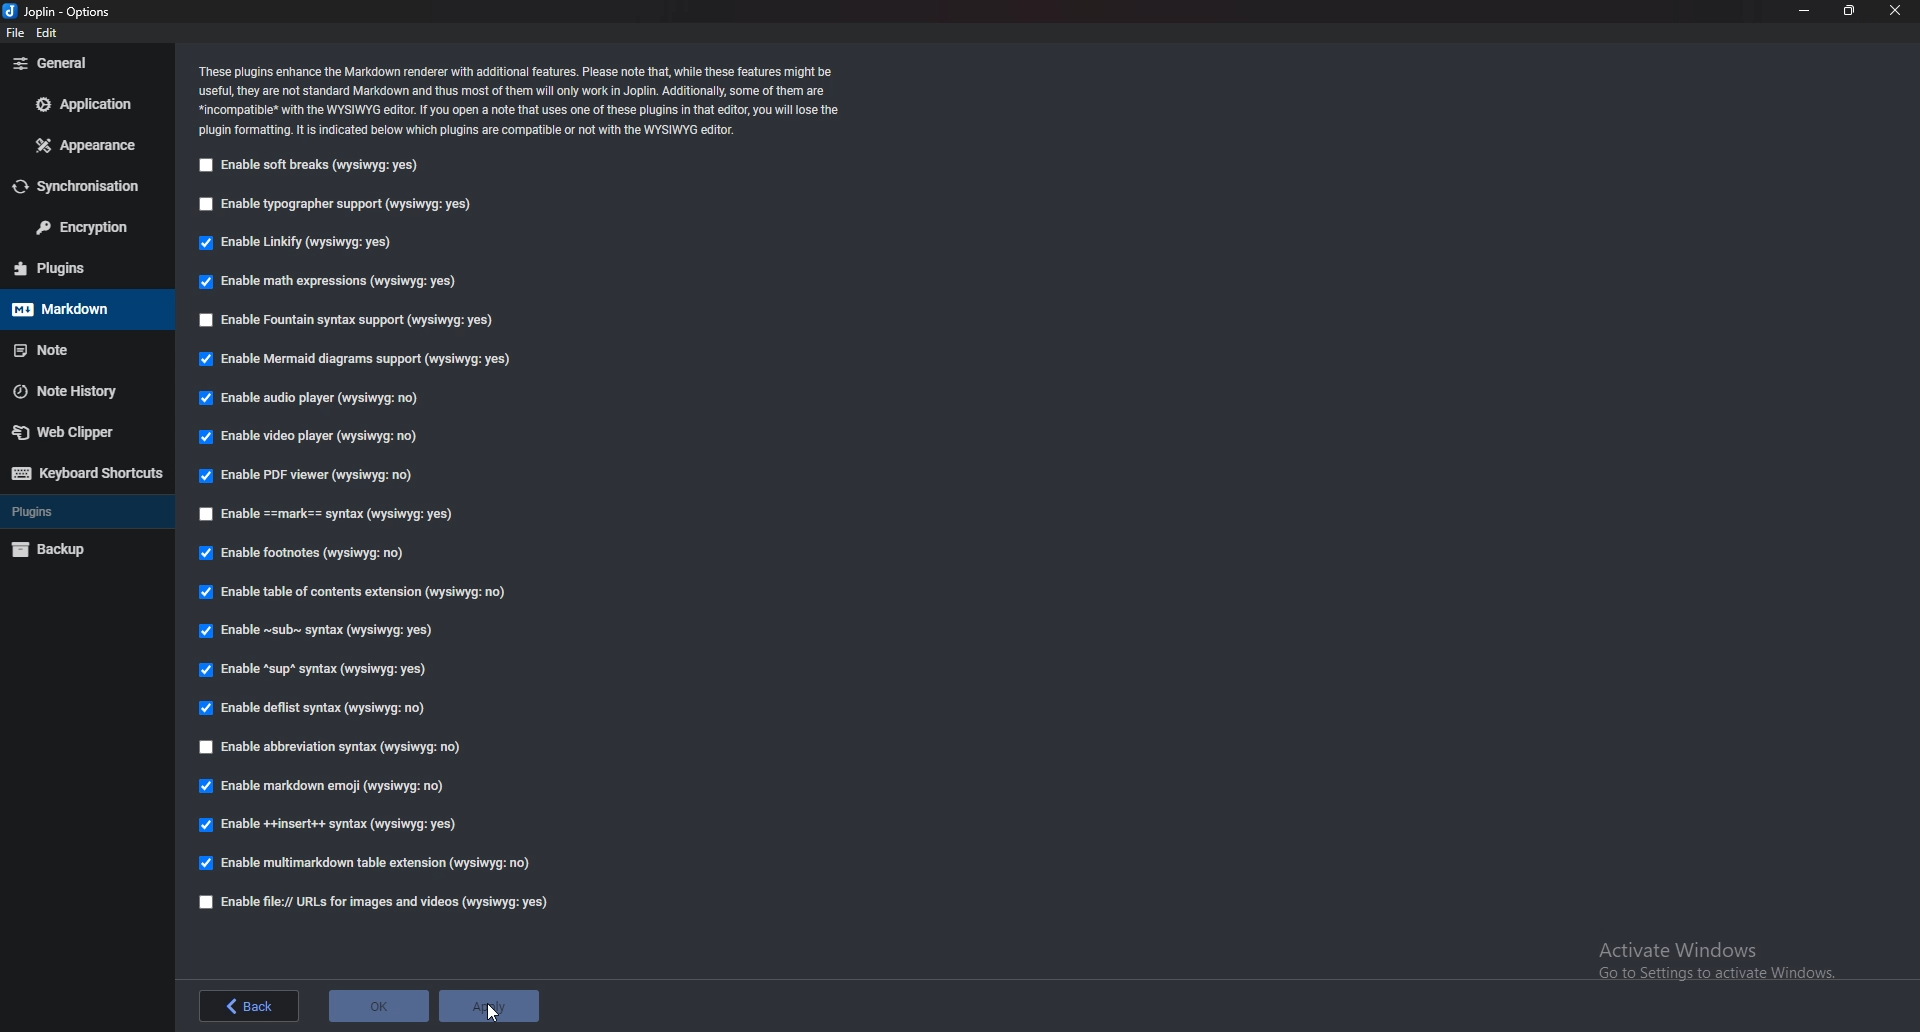 The width and height of the screenshot is (1920, 1032). What do you see at coordinates (82, 63) in the screenshot?
I see `General` at bounding box center [82, 63].